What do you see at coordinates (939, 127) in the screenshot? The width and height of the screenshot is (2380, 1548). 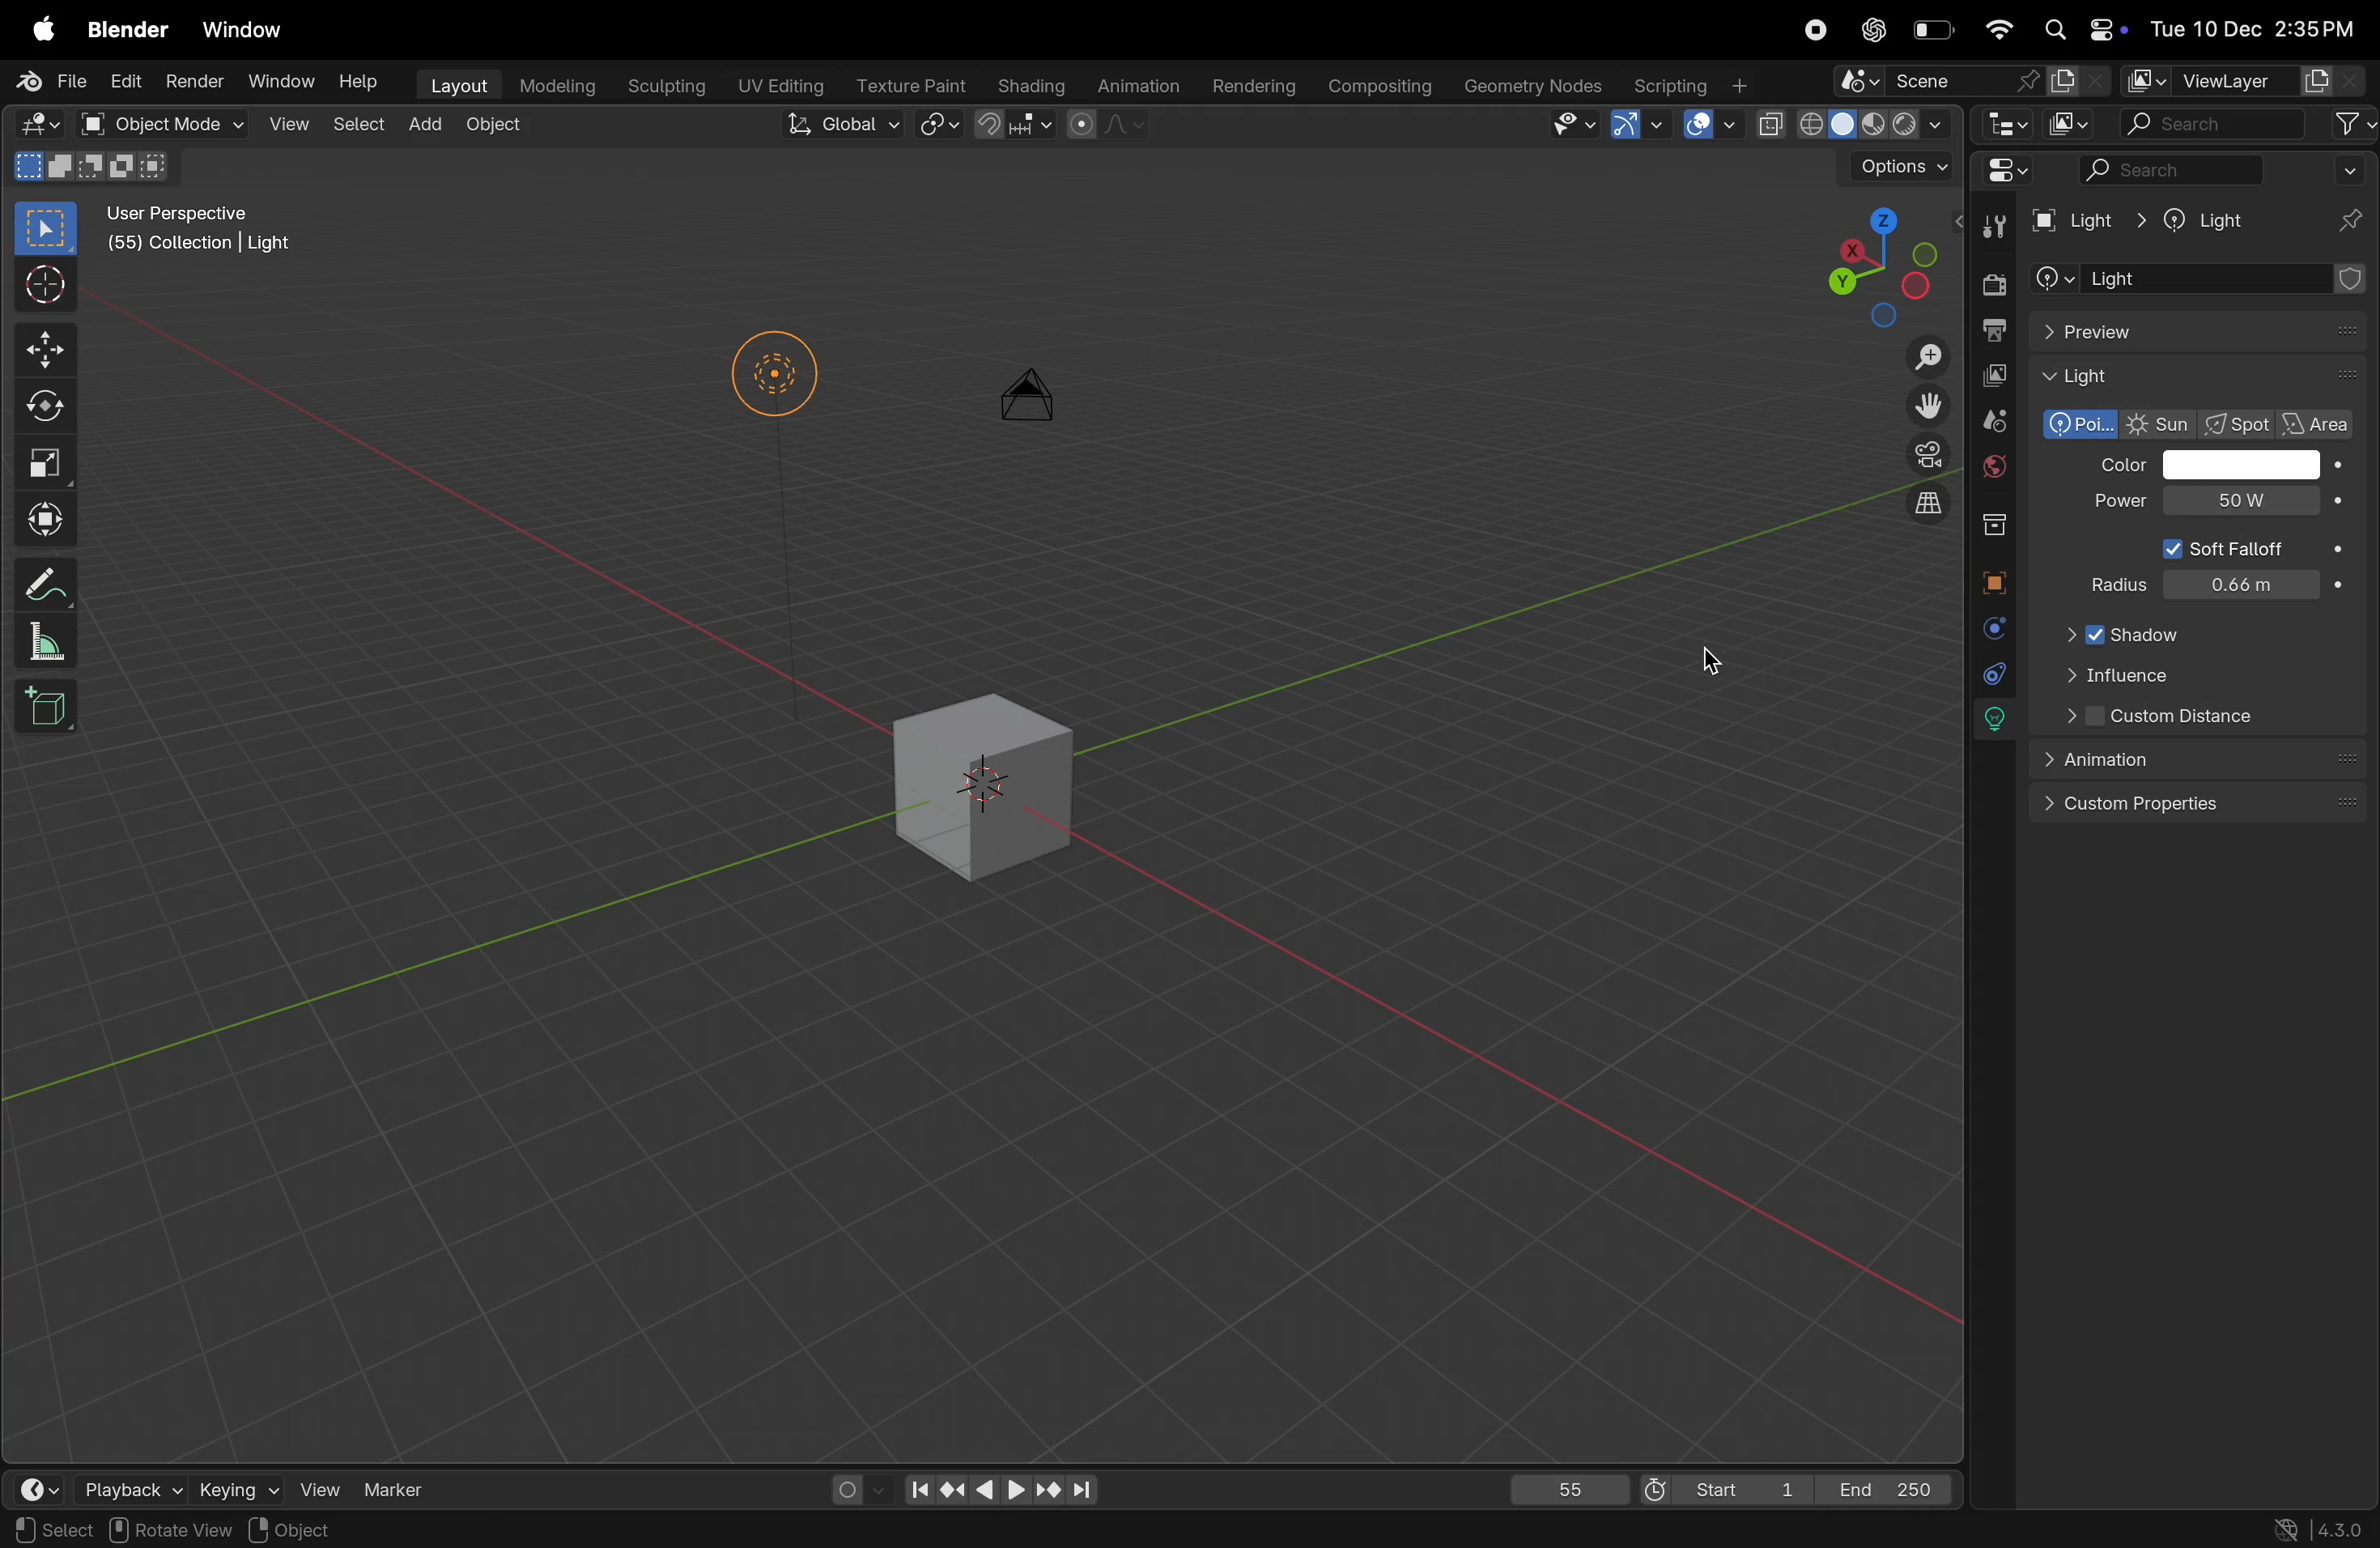 I see `snap` at bounding box center [939, 127].